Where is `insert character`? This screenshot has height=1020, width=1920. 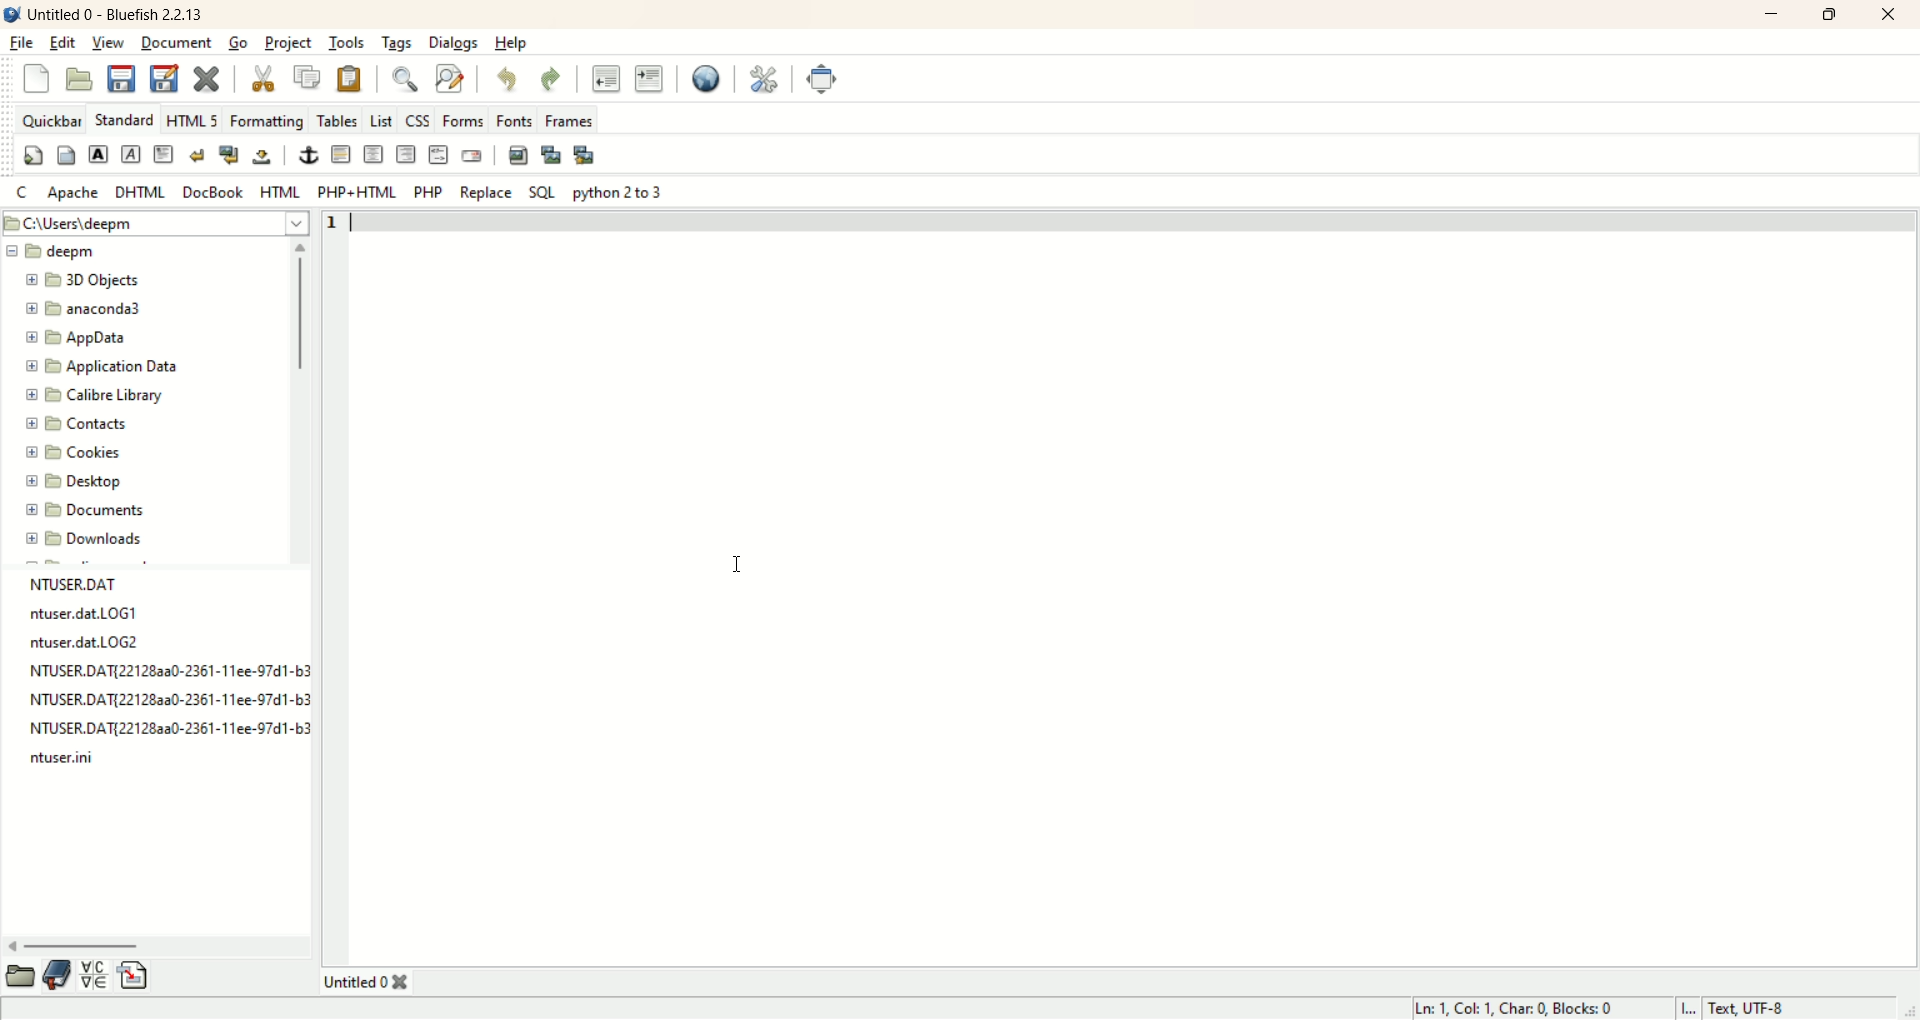 insert character is located at coordinates (95, 975).